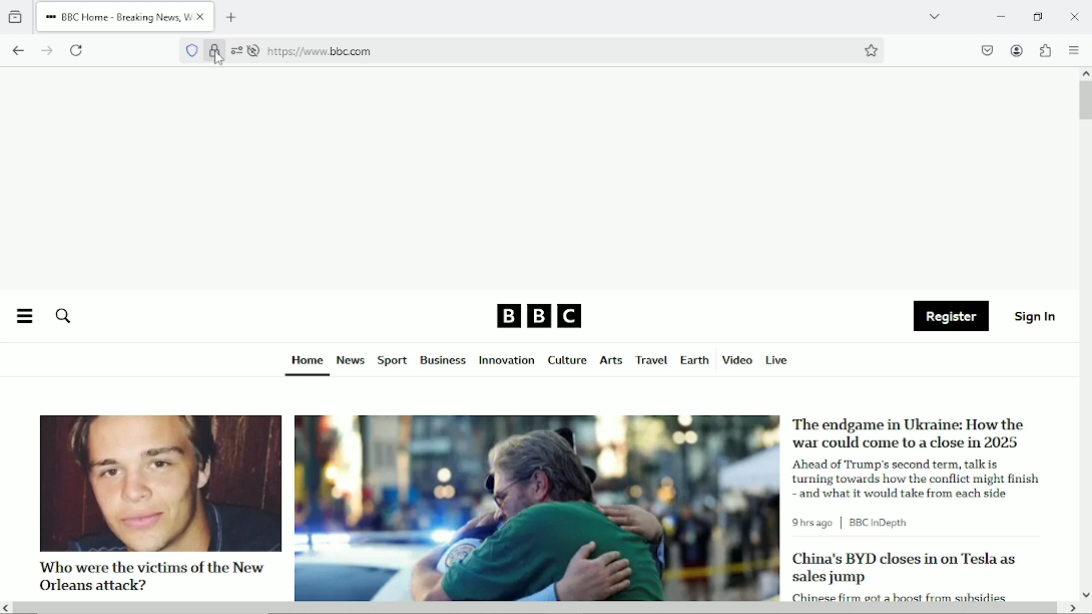  I want to click on China's BYD closes in on Tesla as sales jump, so click(904, 568).